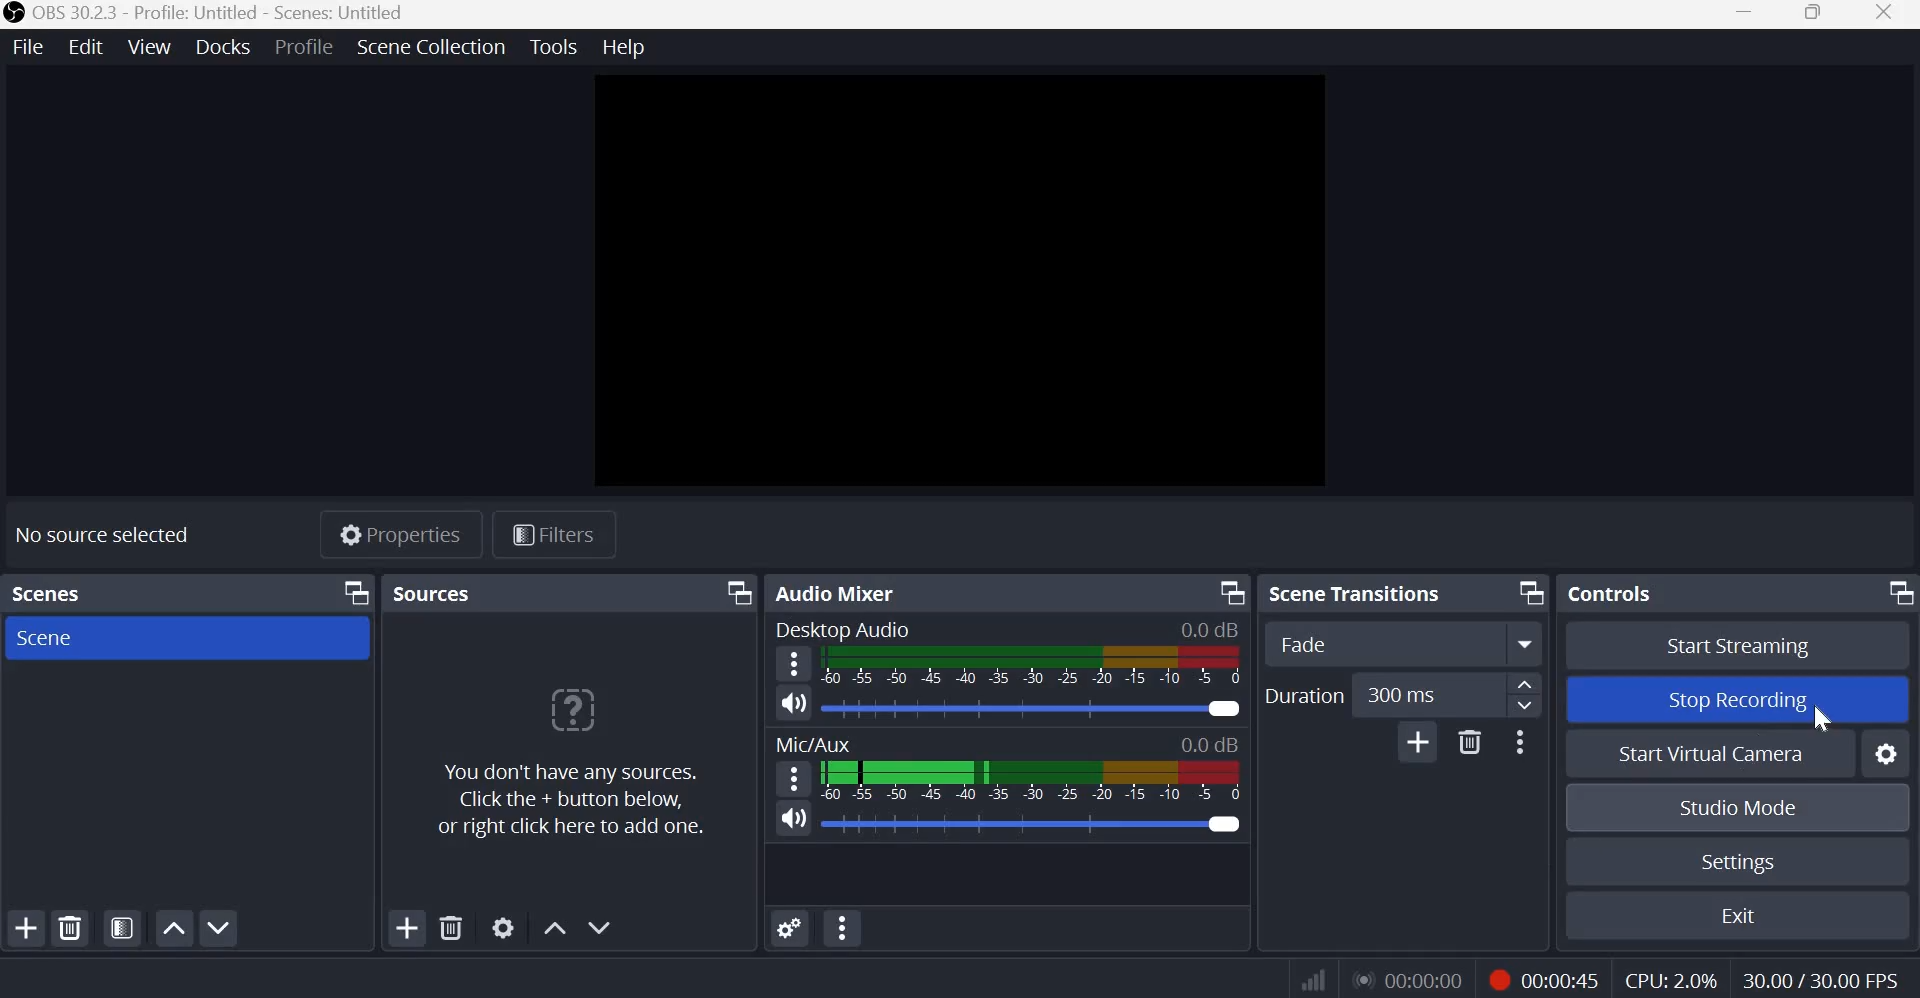 The width and height of the screenshot is (1920, 998). Describe the element at coordinates (405, 927) in the screenshot. I see `Add source(s)` at that location.